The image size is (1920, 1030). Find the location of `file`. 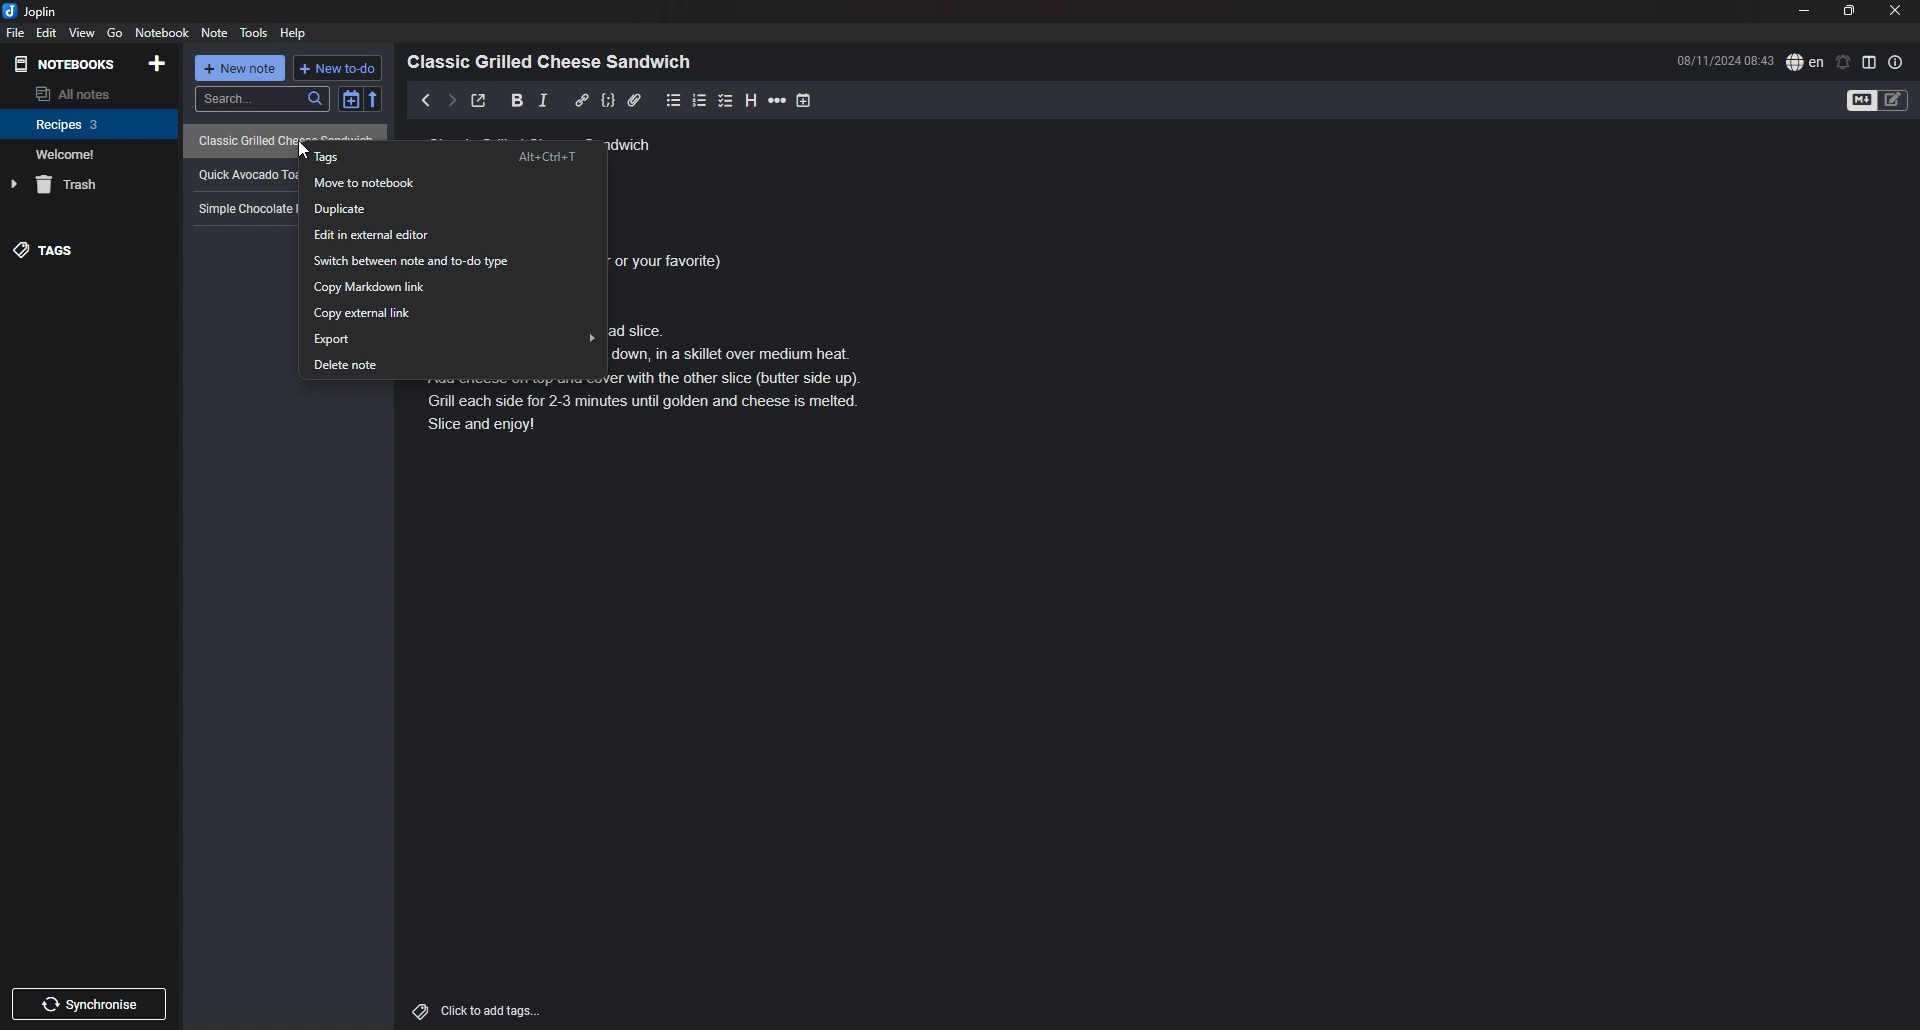

file is located at coordinates (14, 32).